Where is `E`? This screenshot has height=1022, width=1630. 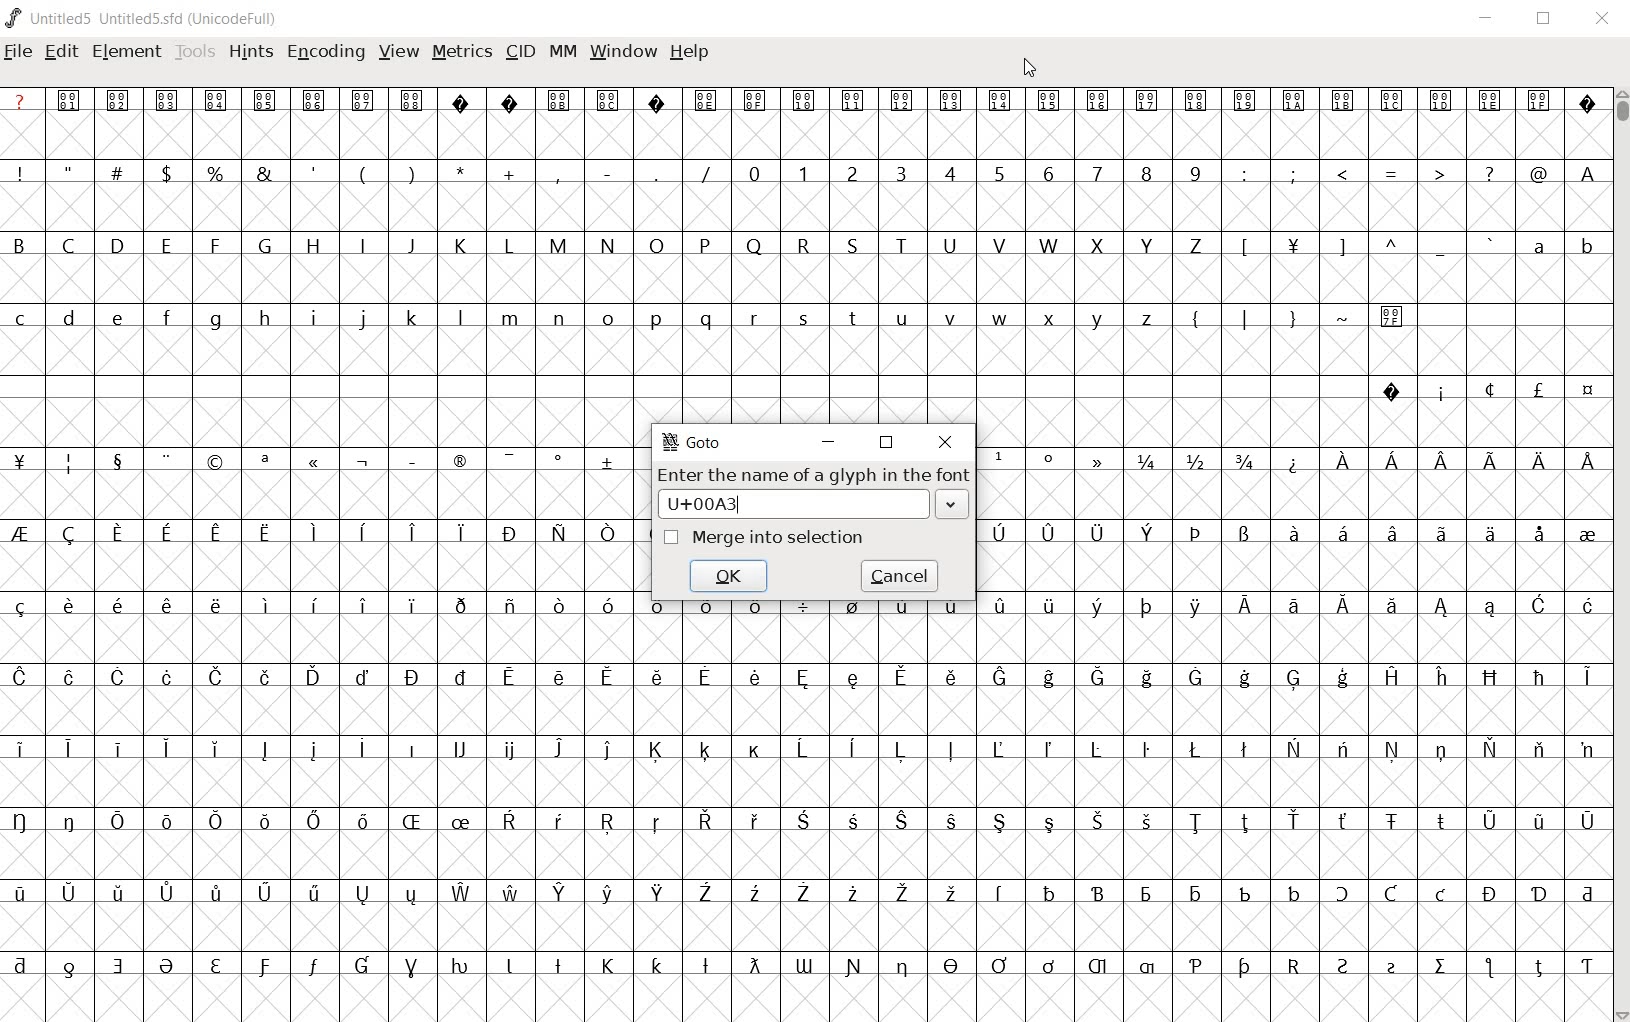
E is located at coordinates (165, 245).